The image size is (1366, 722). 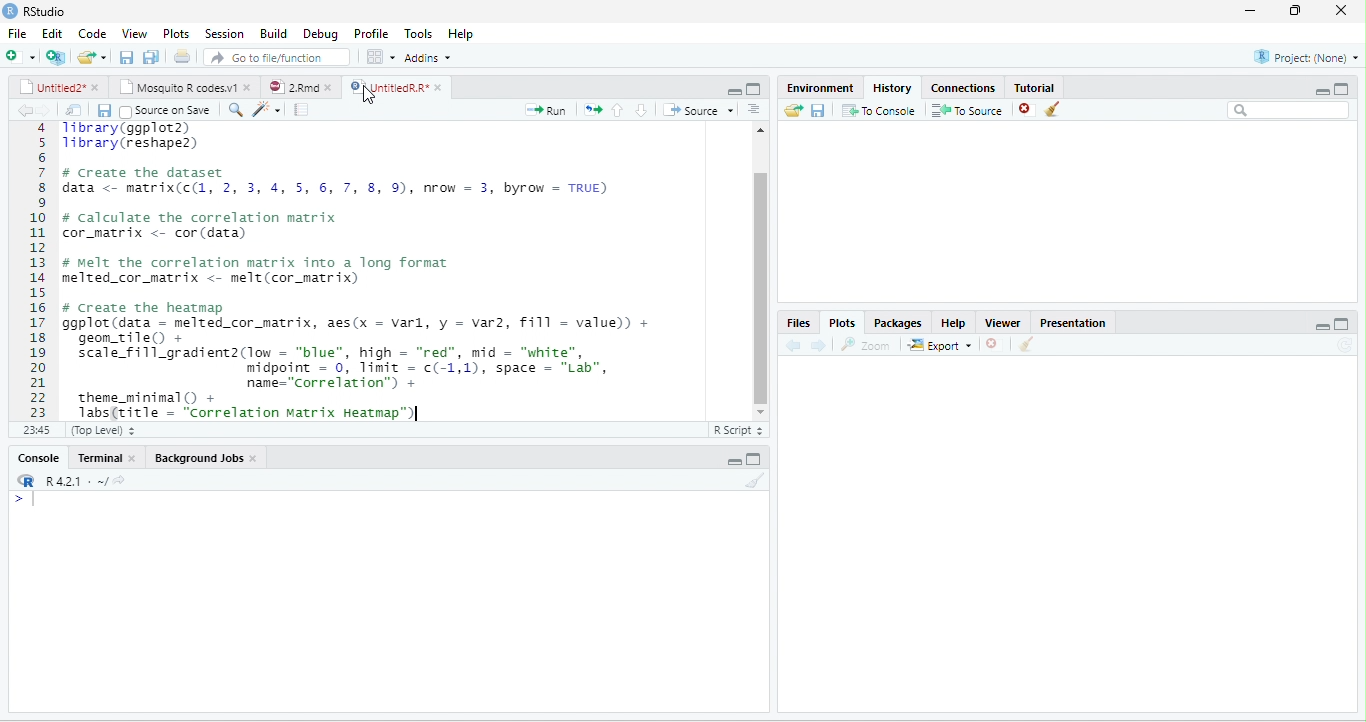 What do you see at coordinates (1289, 111) in the screenshot?
I see `search bar` at bounding box center [1289, 111].